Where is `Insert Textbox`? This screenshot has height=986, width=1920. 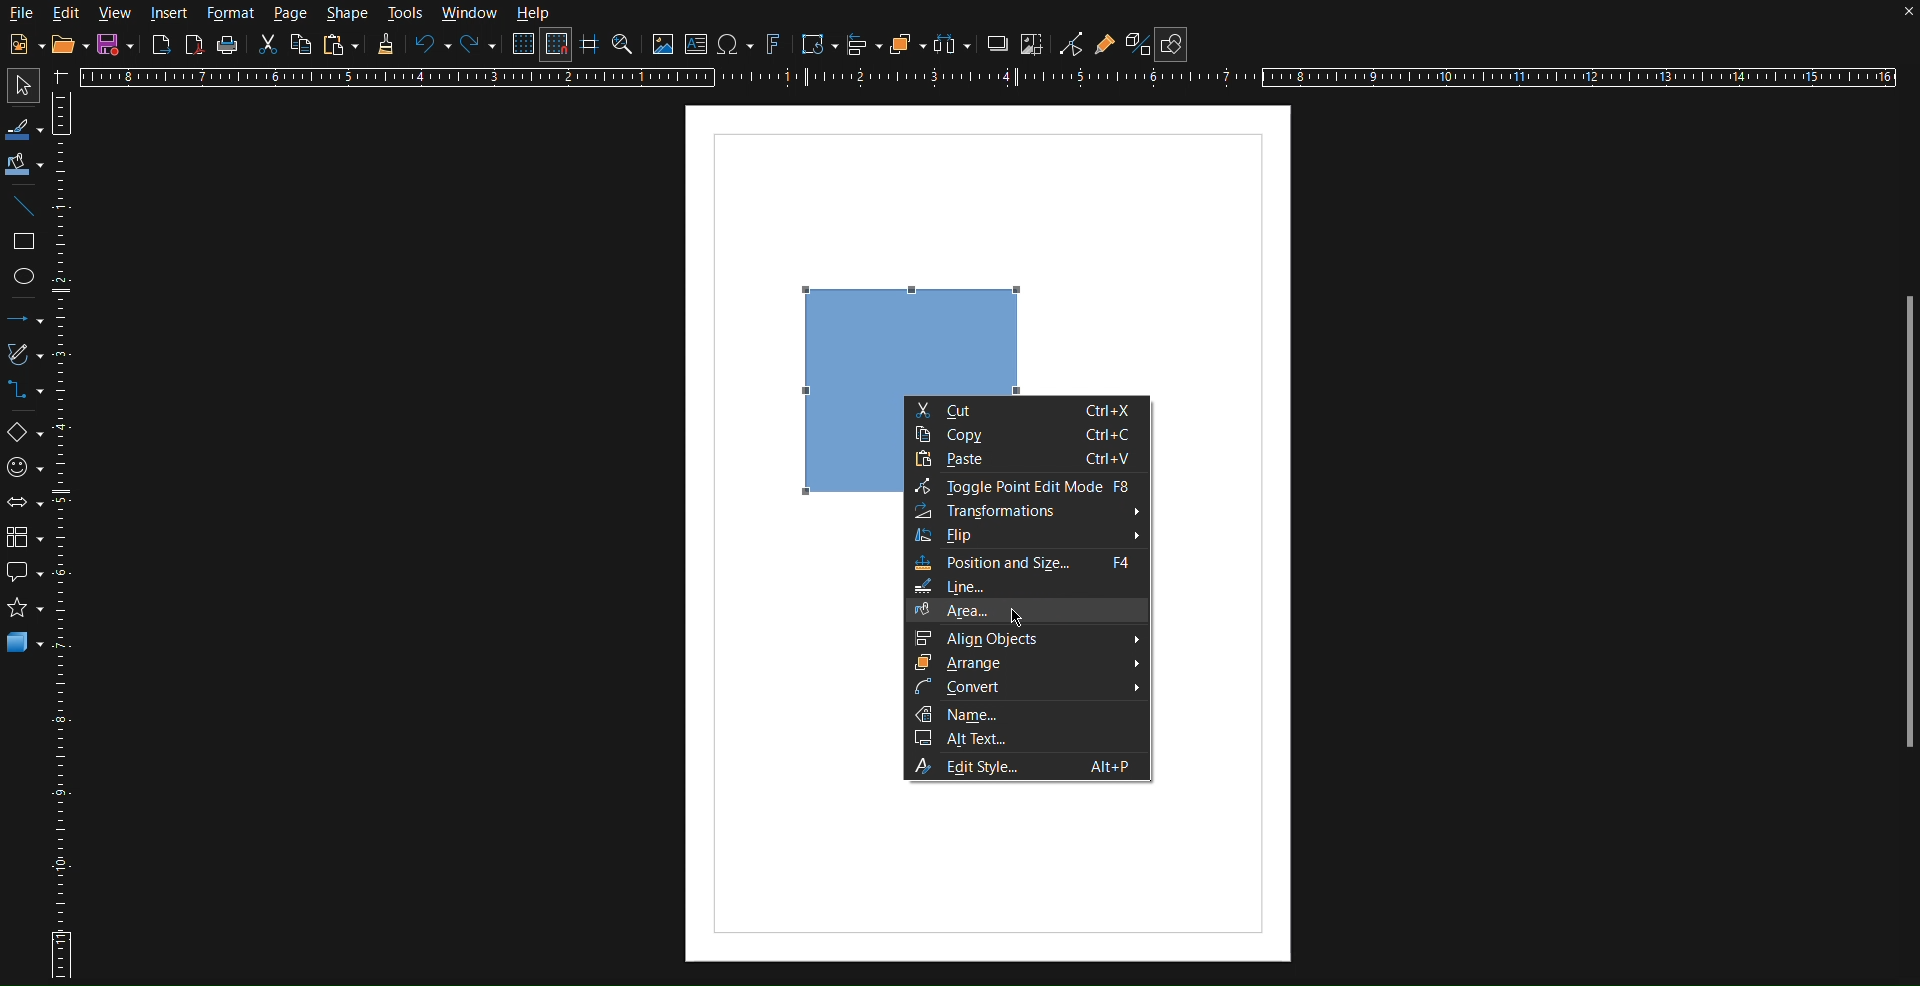 Insert Textbox is located at coordinates (699, 46).